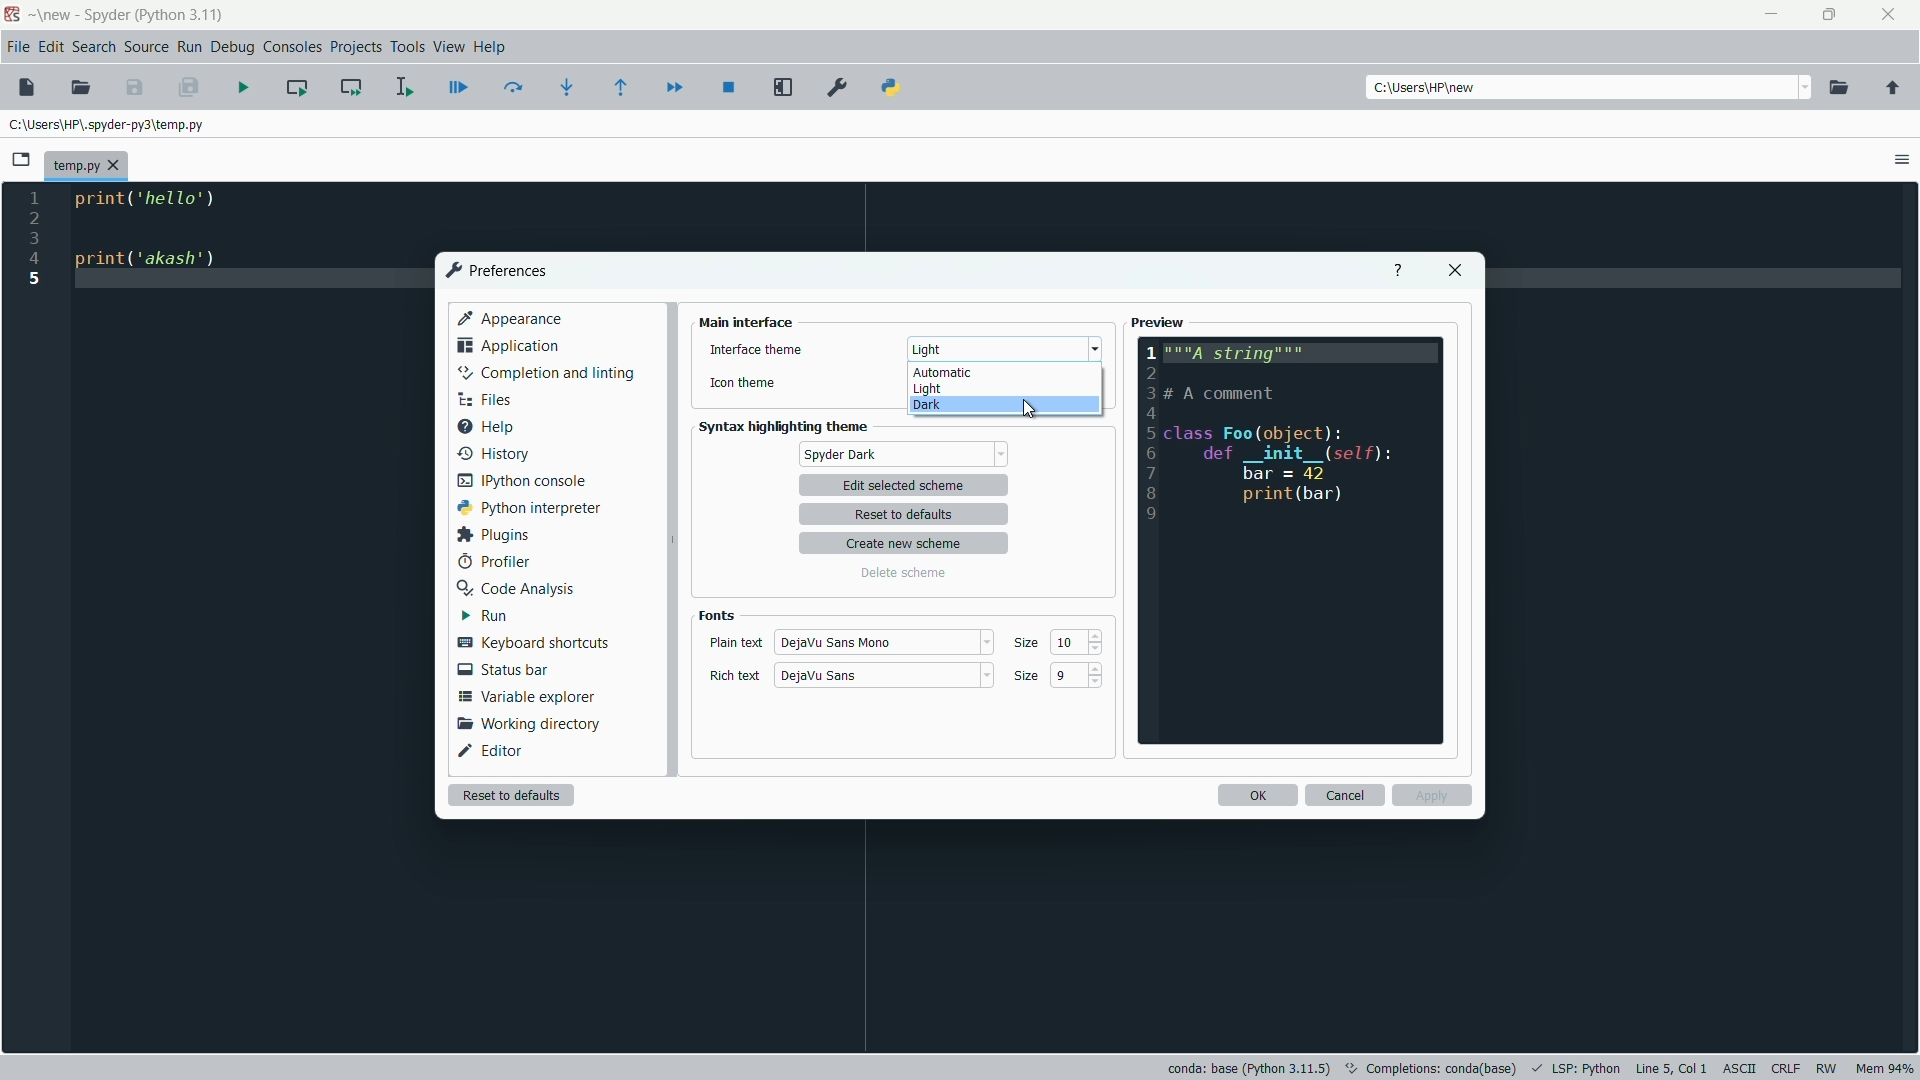 The height and width of the screenshot is (1080, 1920). I want to click on python interpreter, so click(525, 507).